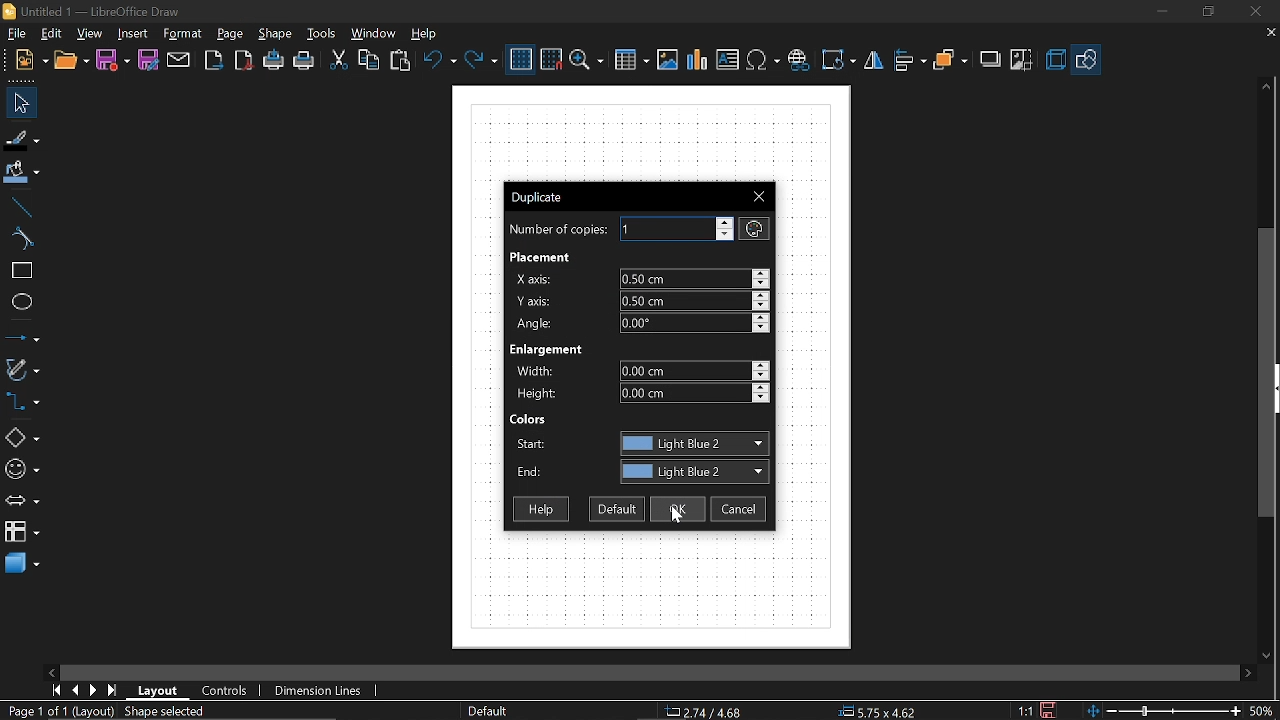 Image resolution: width=1280 pixels, height=720 pixels. I want to click on Copy, so click(370, 60).